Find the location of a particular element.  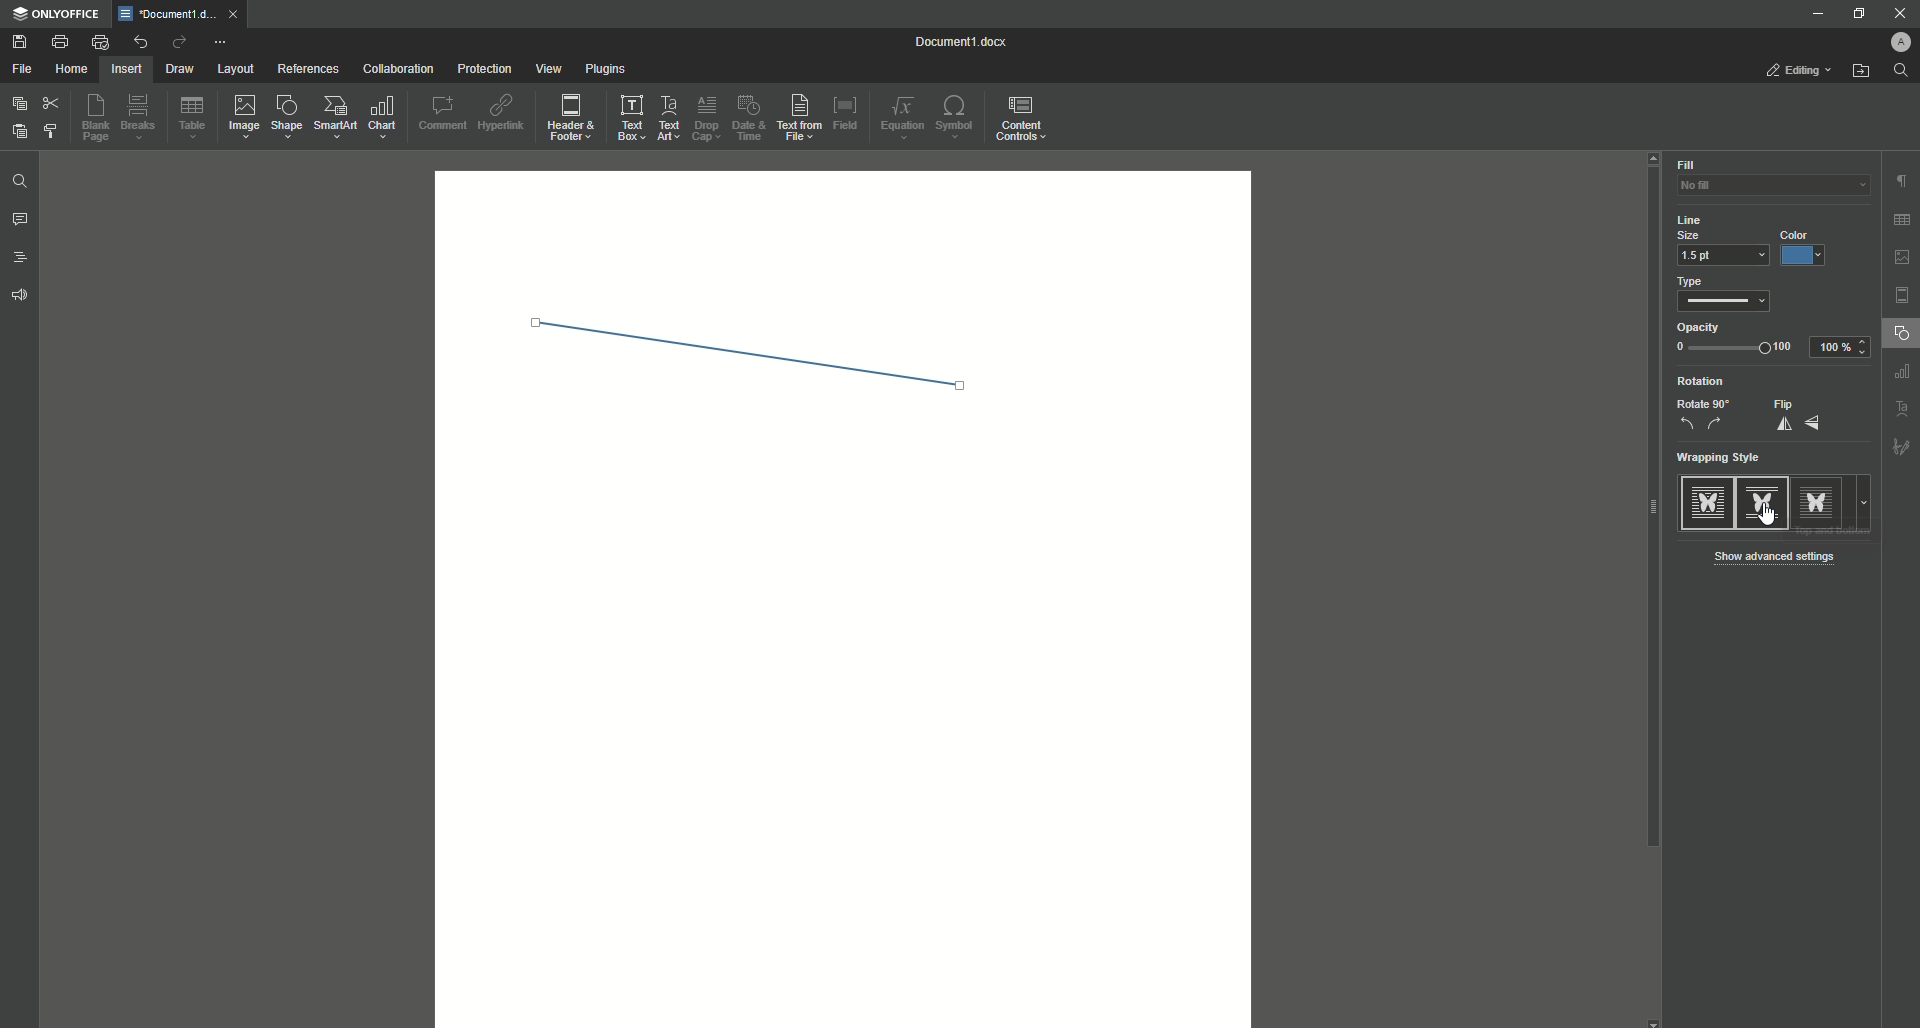

Profile is located at coordinates (1891, 43).